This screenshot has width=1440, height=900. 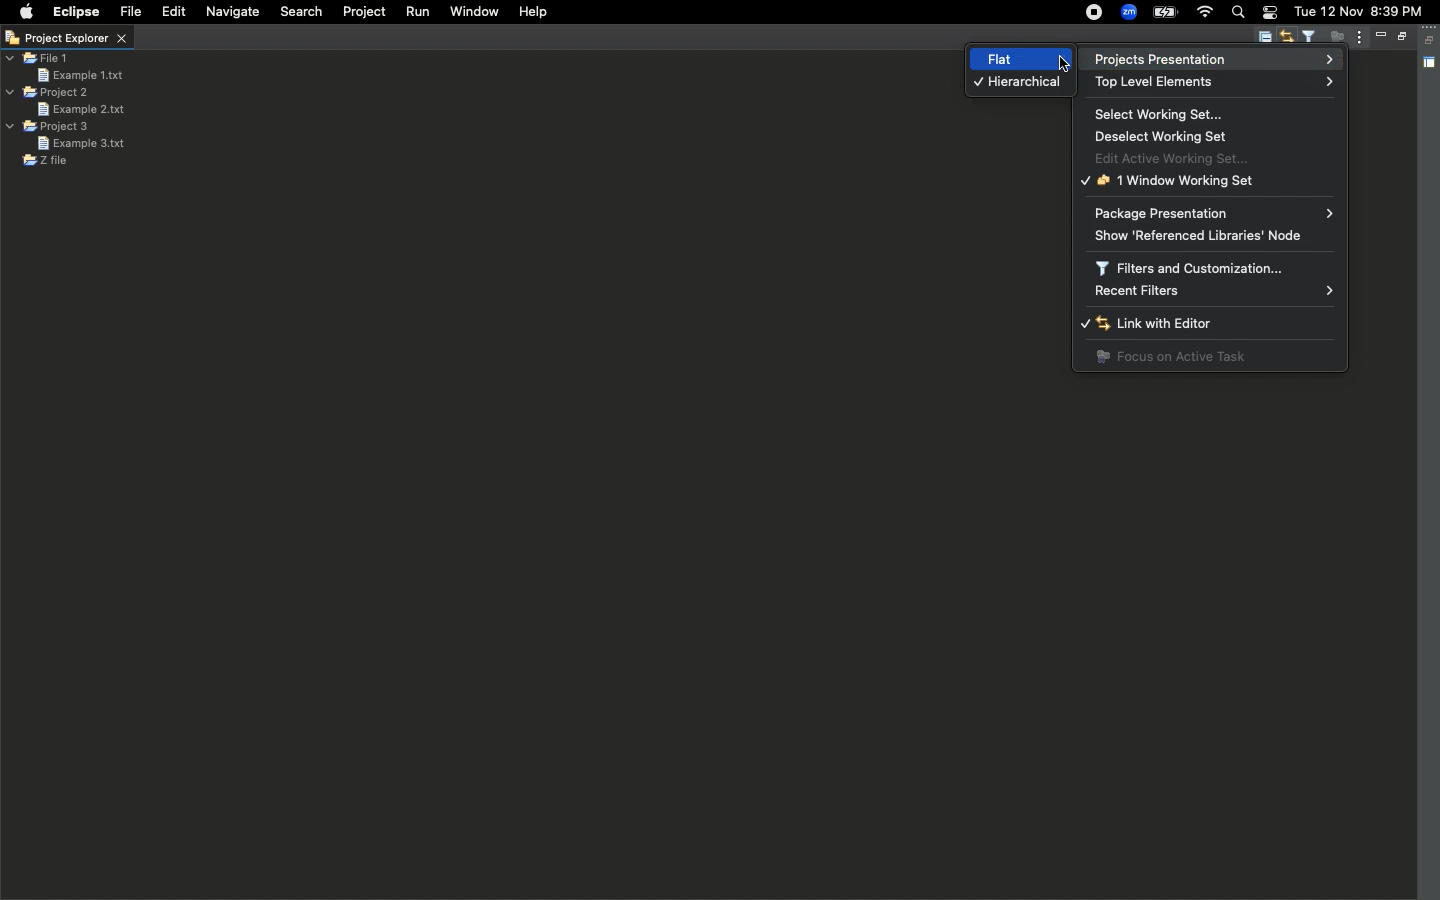 What do you see at coordinates (1171, 357) in the screenshot?
I see `Focus on active task` at bounding box center [1171, 357].